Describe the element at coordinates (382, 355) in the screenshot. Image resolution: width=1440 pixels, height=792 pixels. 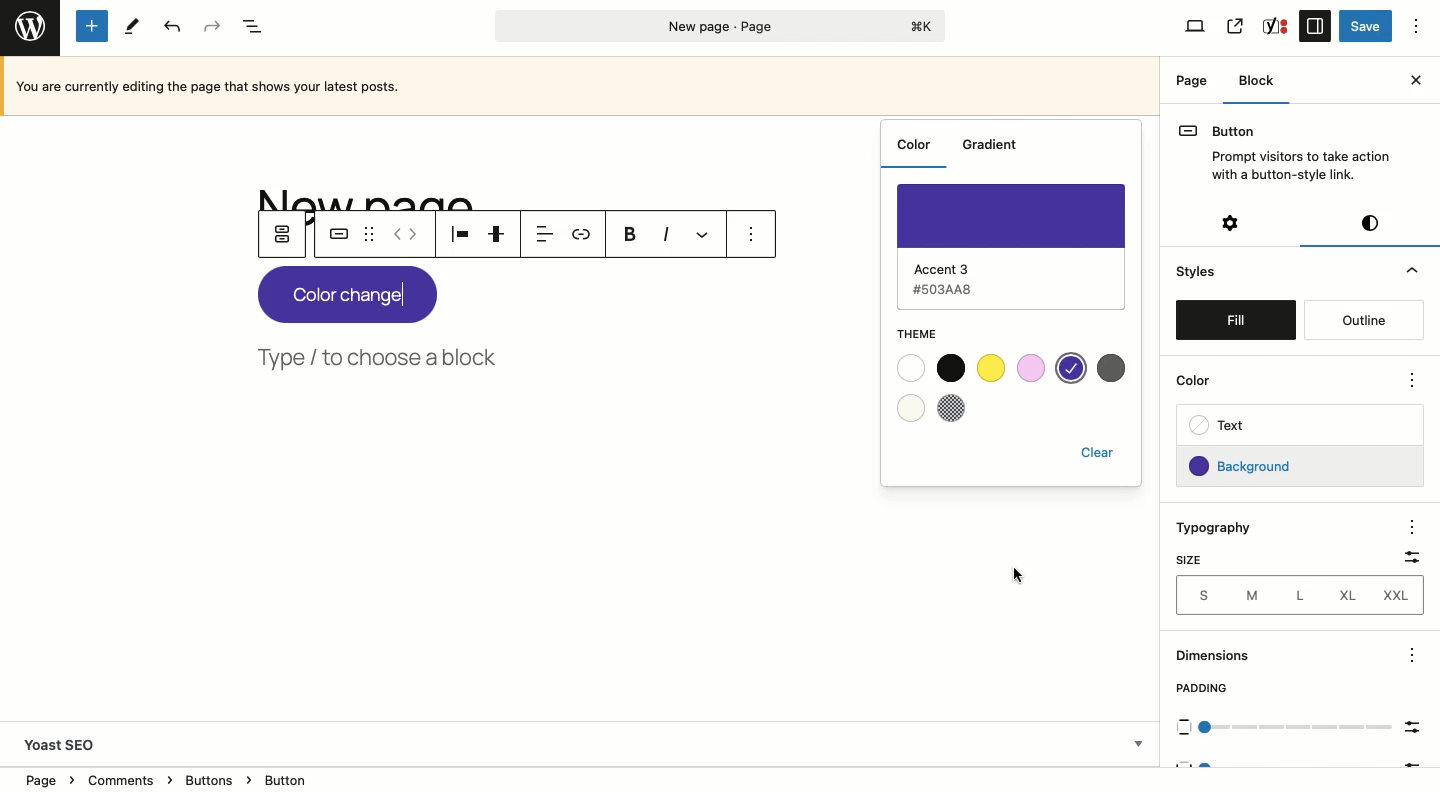
I see `Type, choose a block` at that location.